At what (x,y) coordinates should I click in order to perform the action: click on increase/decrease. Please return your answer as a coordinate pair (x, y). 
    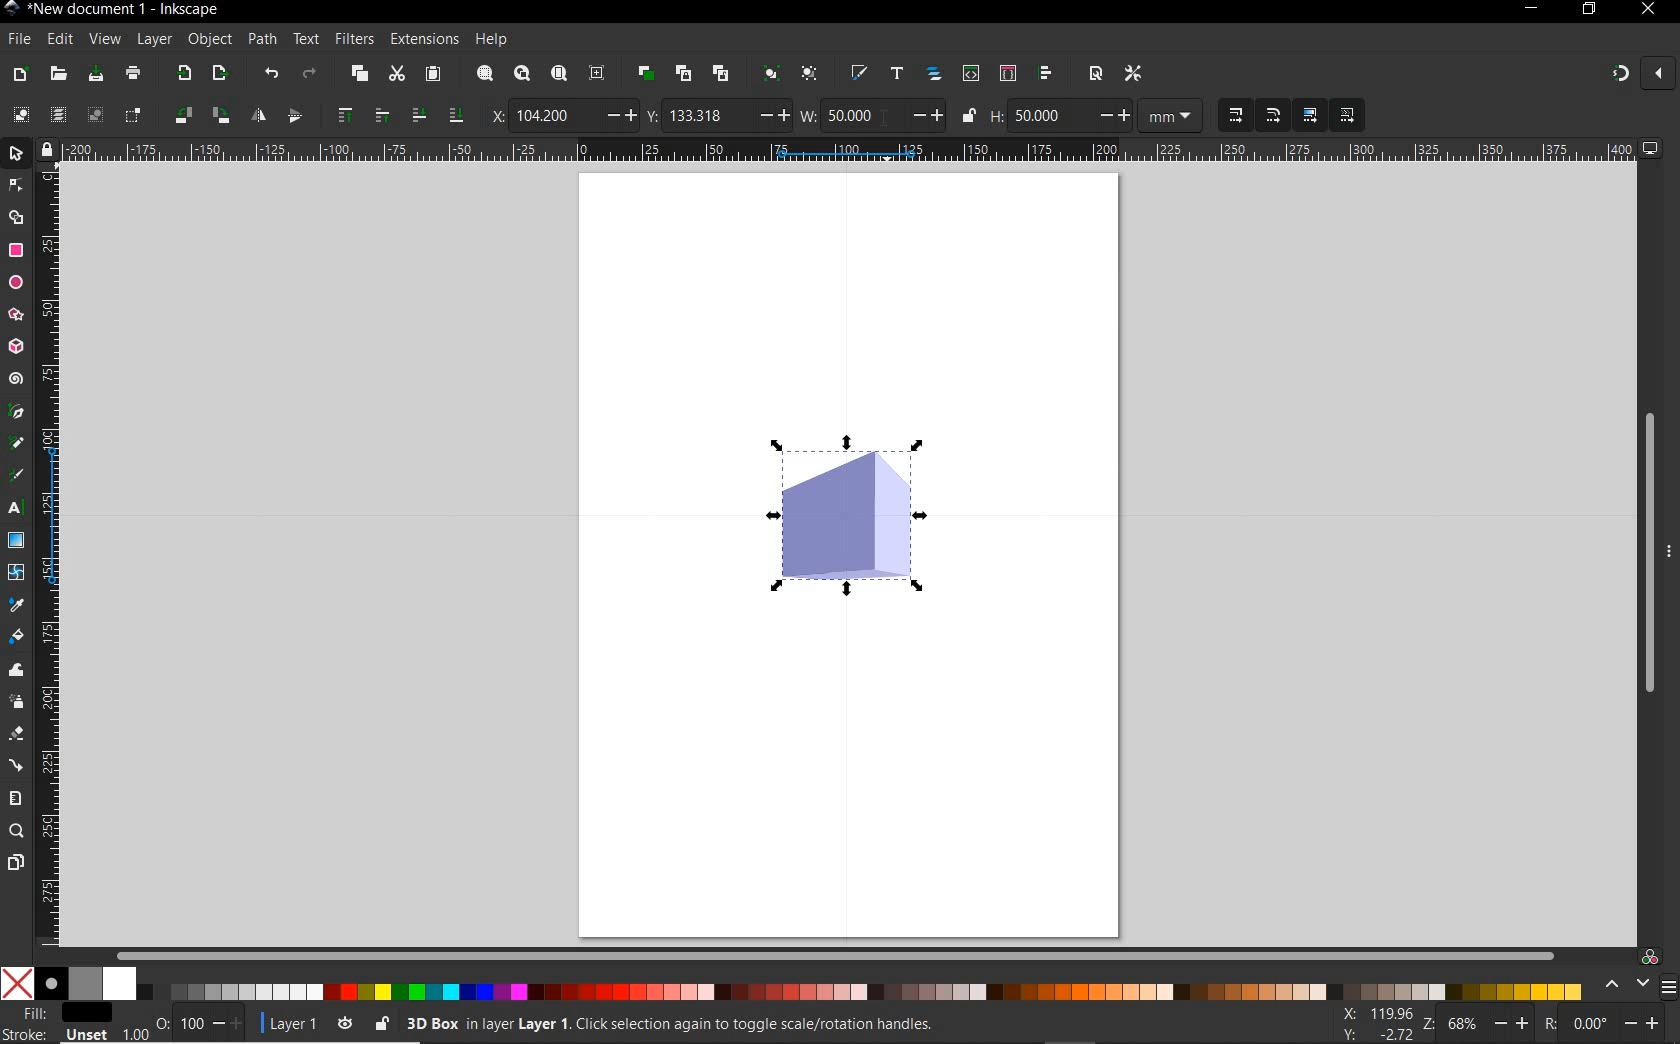
    Looking at the image, I should click on (1114, 115).